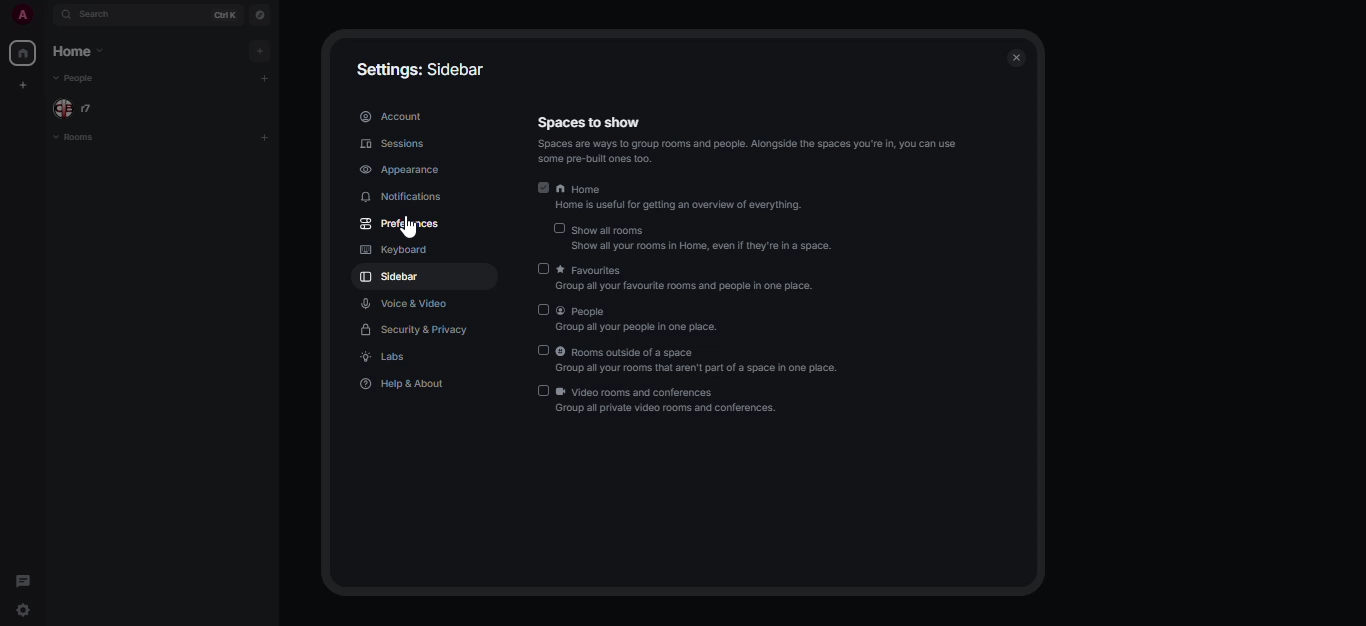 The width and height of the screenshot is (1366, 626). Describe the element at coordinates (225, 14) in the screenshot. I see `ctrl K` at that location.